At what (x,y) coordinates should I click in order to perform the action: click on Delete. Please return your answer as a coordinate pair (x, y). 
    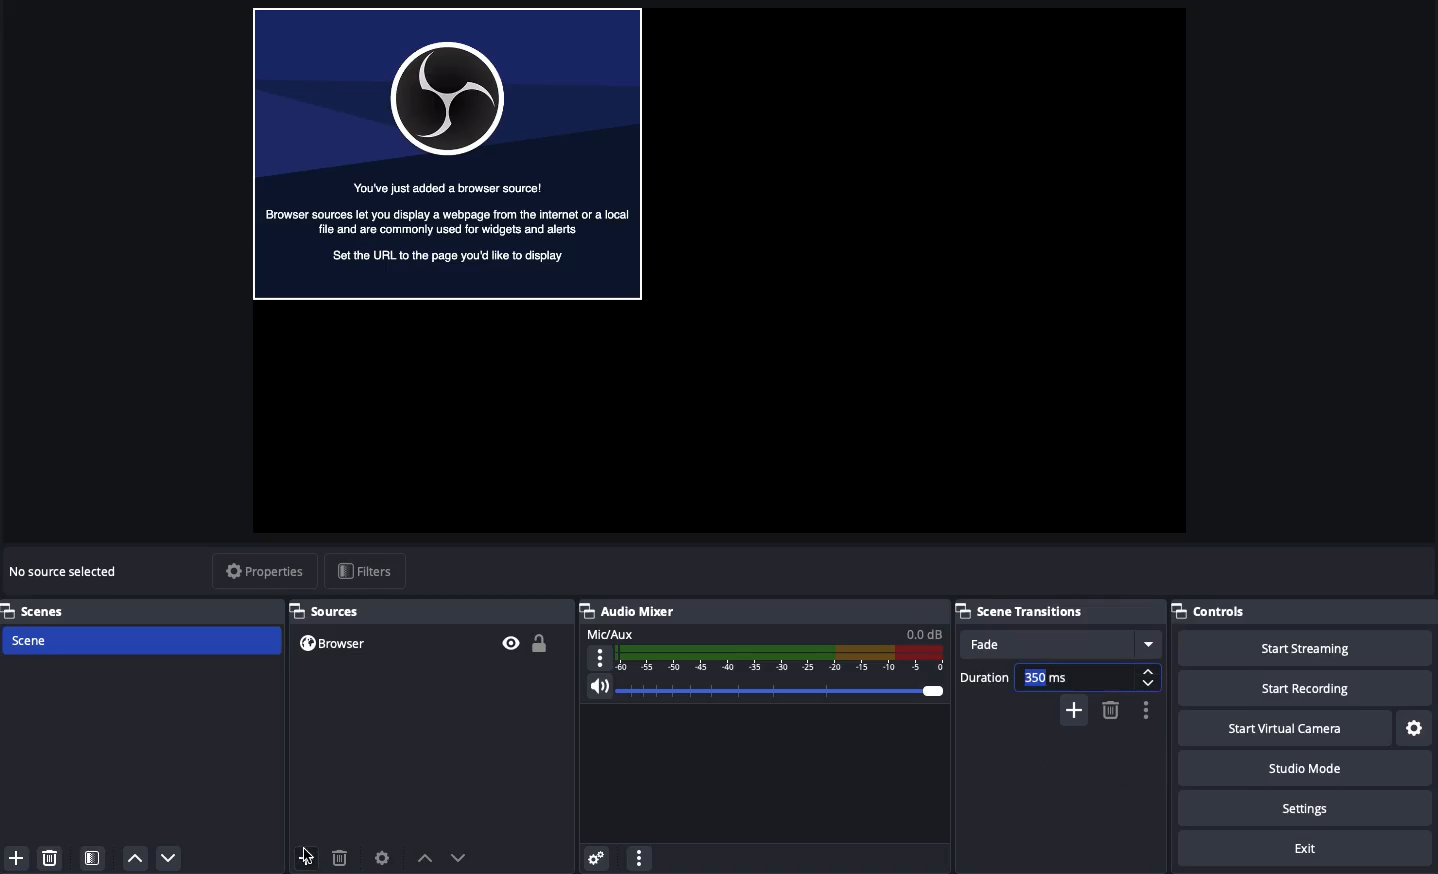
    Looking at the image, I should click on (339, 857).